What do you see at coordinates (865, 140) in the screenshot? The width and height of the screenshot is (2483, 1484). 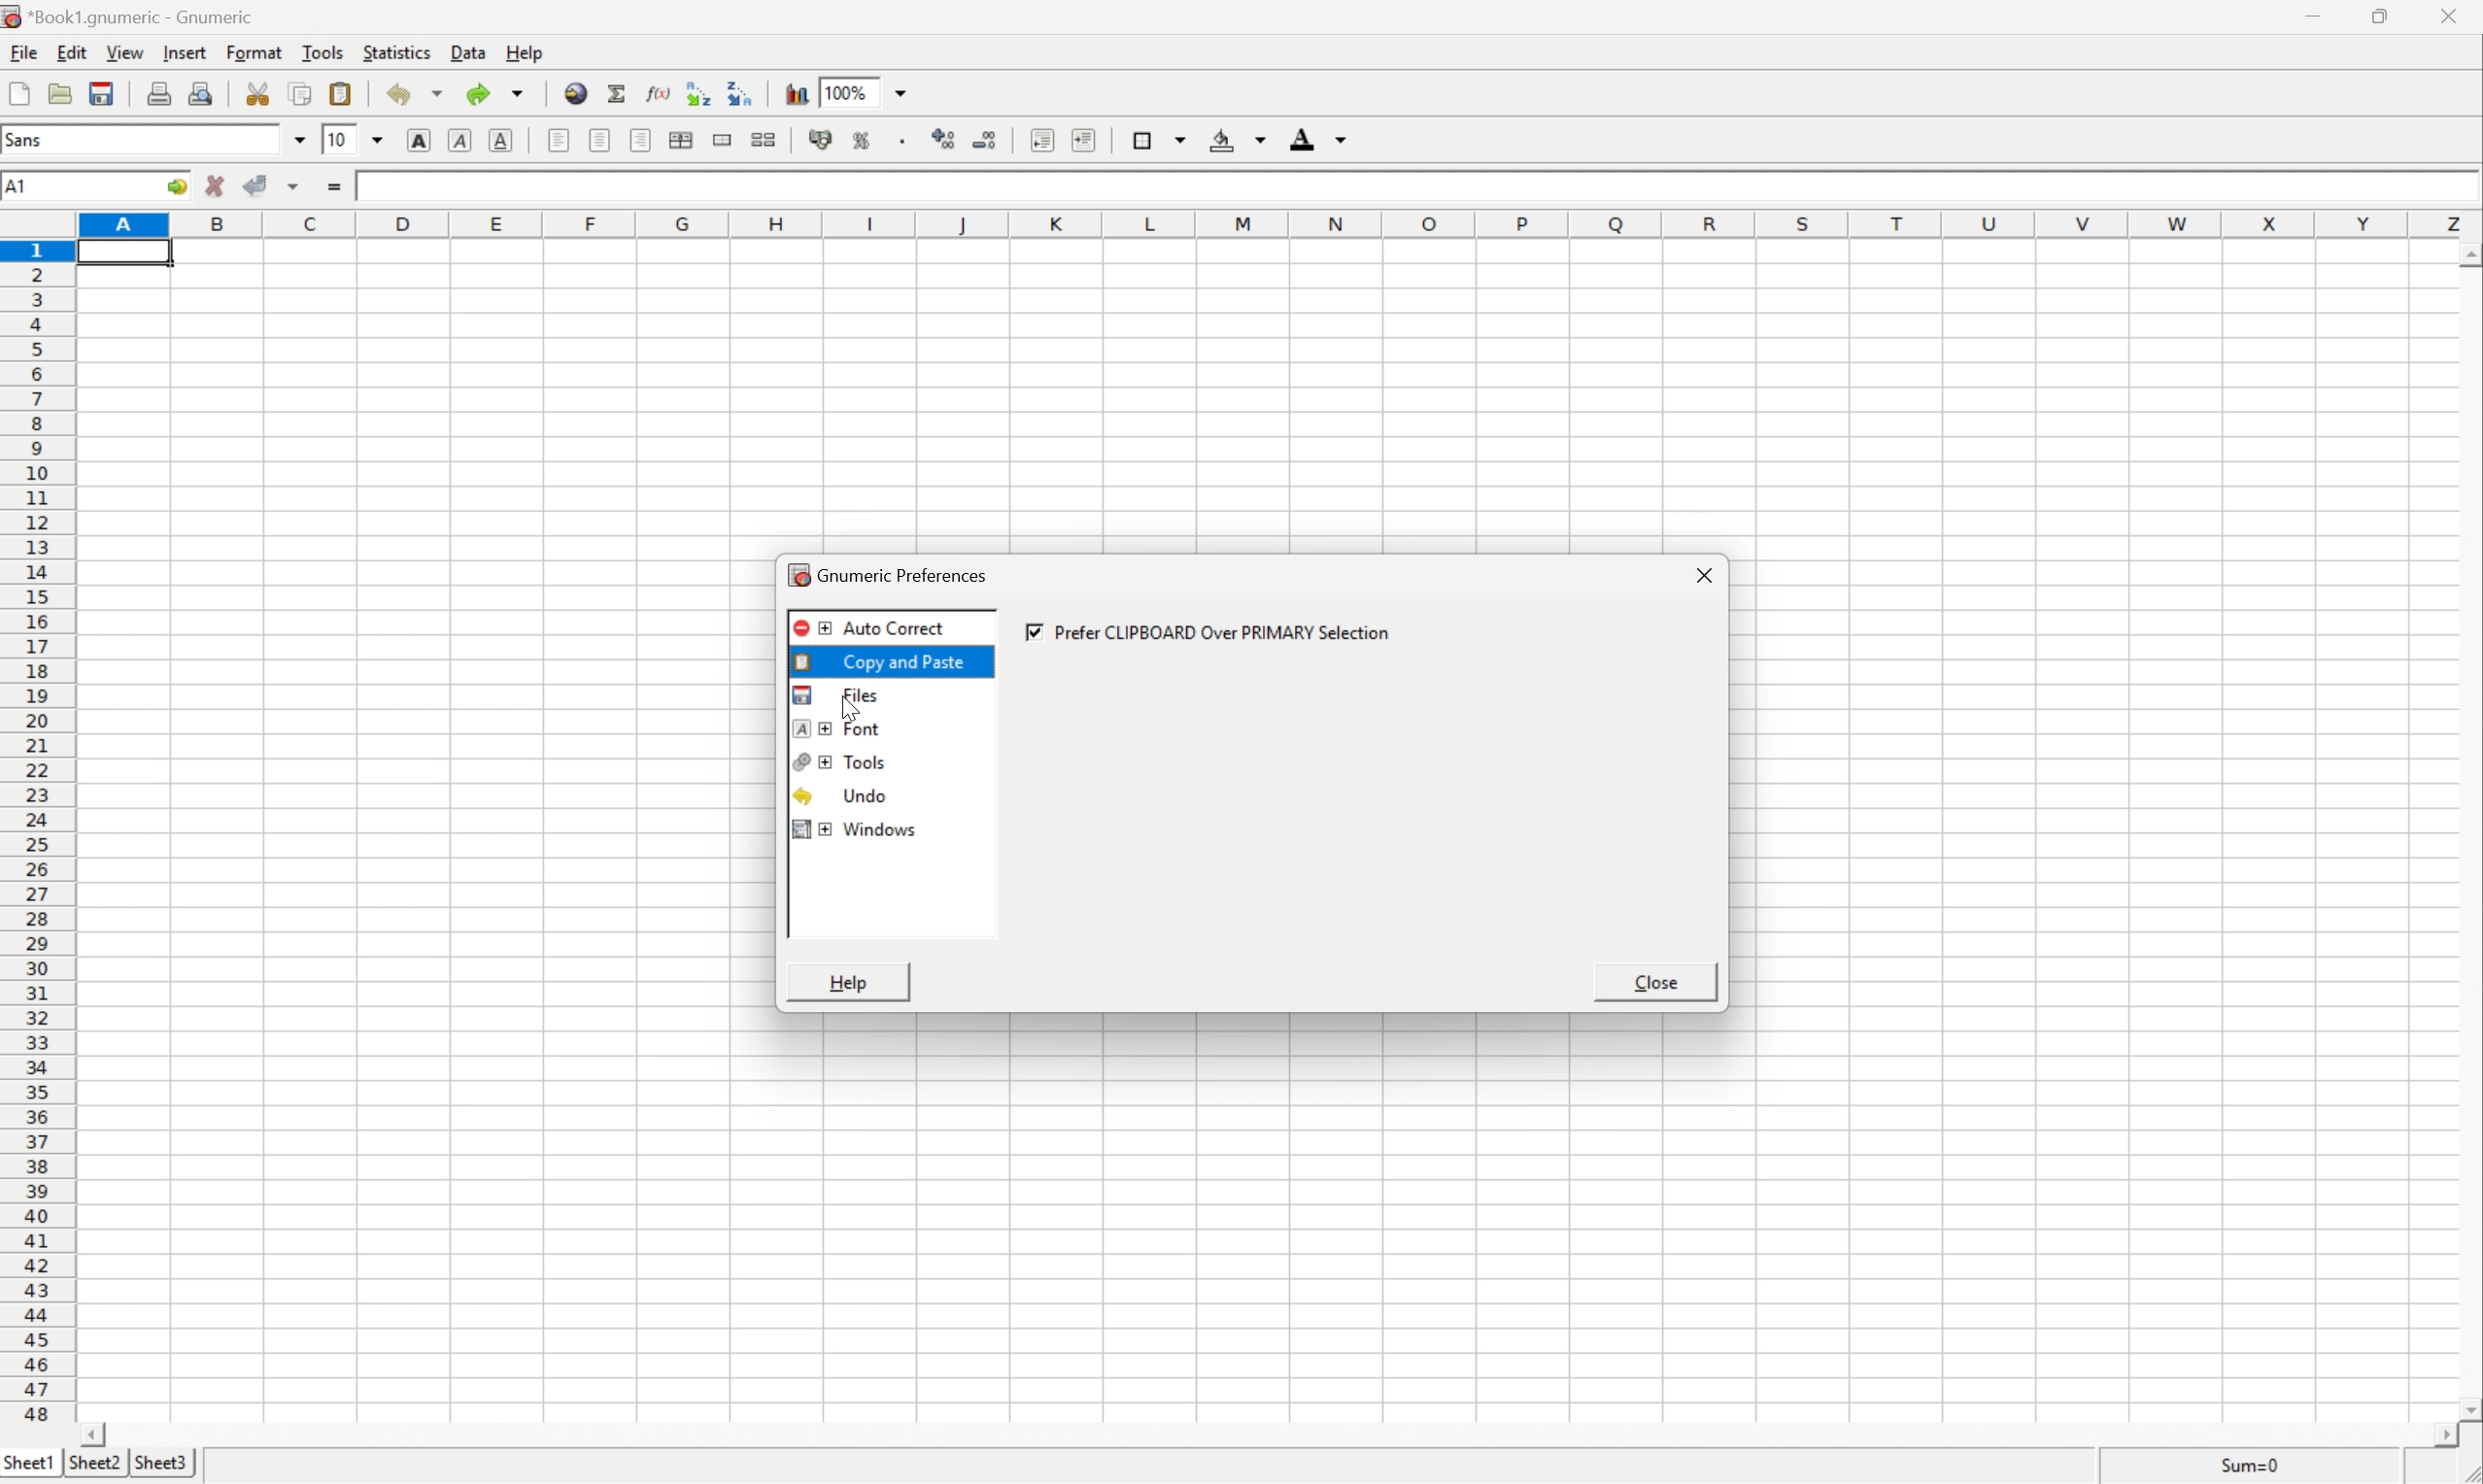 I see `format selection as percentage` at bounding box center [865, 140].